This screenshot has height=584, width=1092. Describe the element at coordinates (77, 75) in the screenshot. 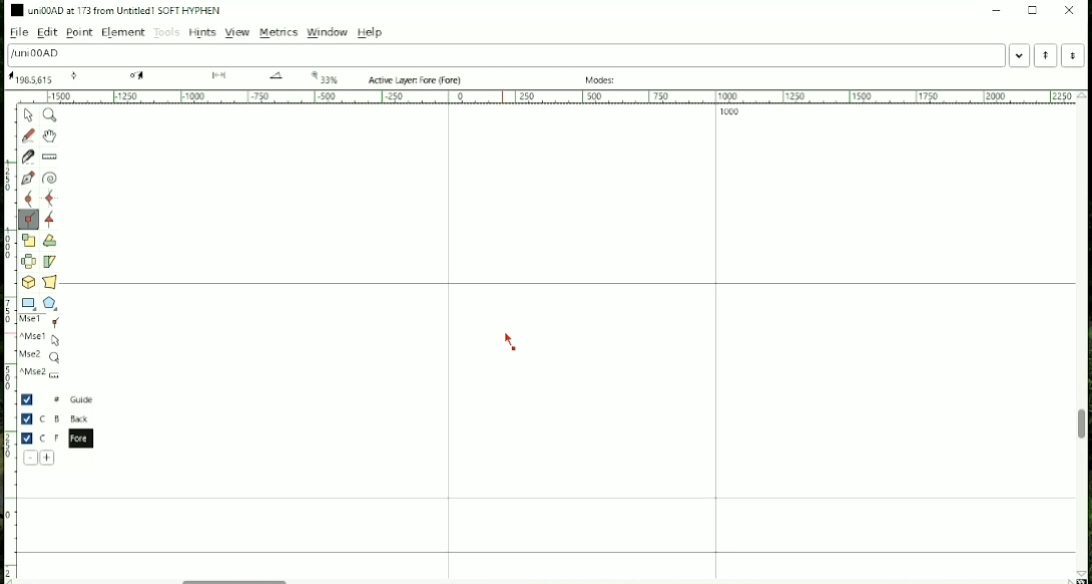

I see `173 Oxad U+00AD "uni00AD" SOFT HYPHEN` at that location.